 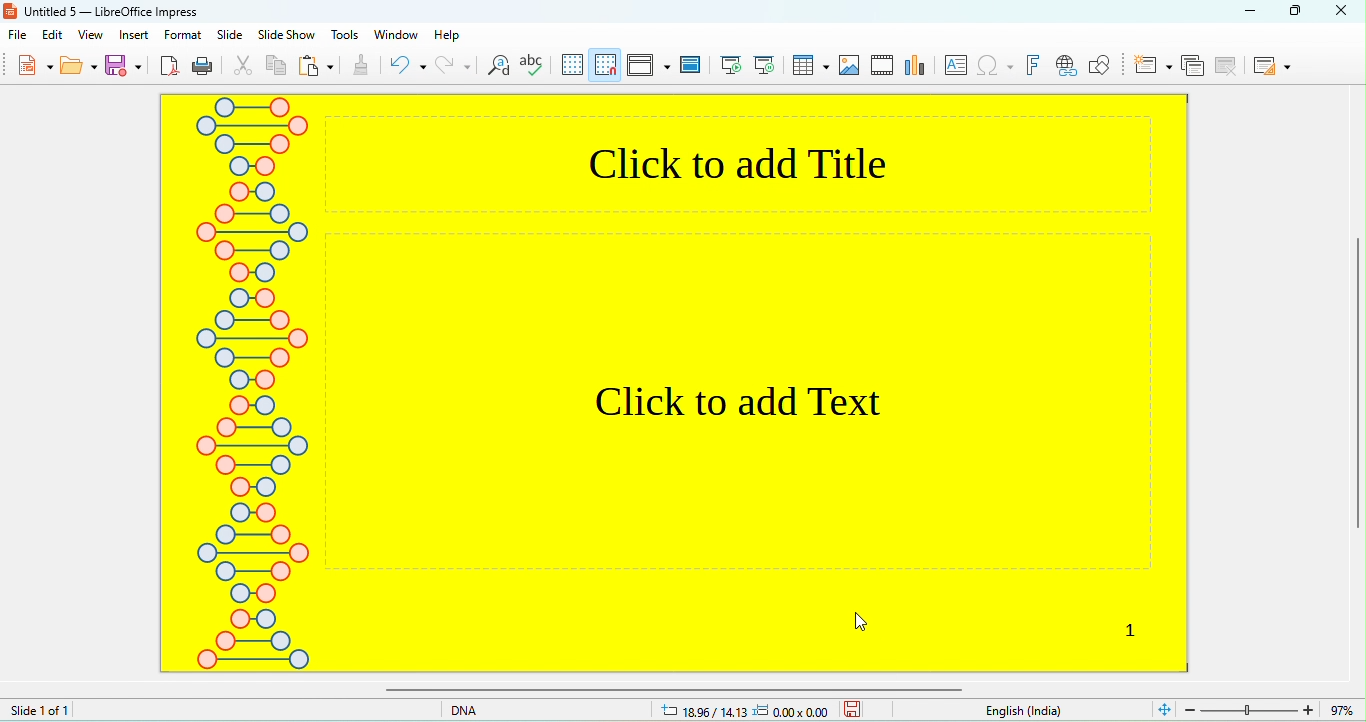 I want to click on special characters, so click(x=997, y=67).